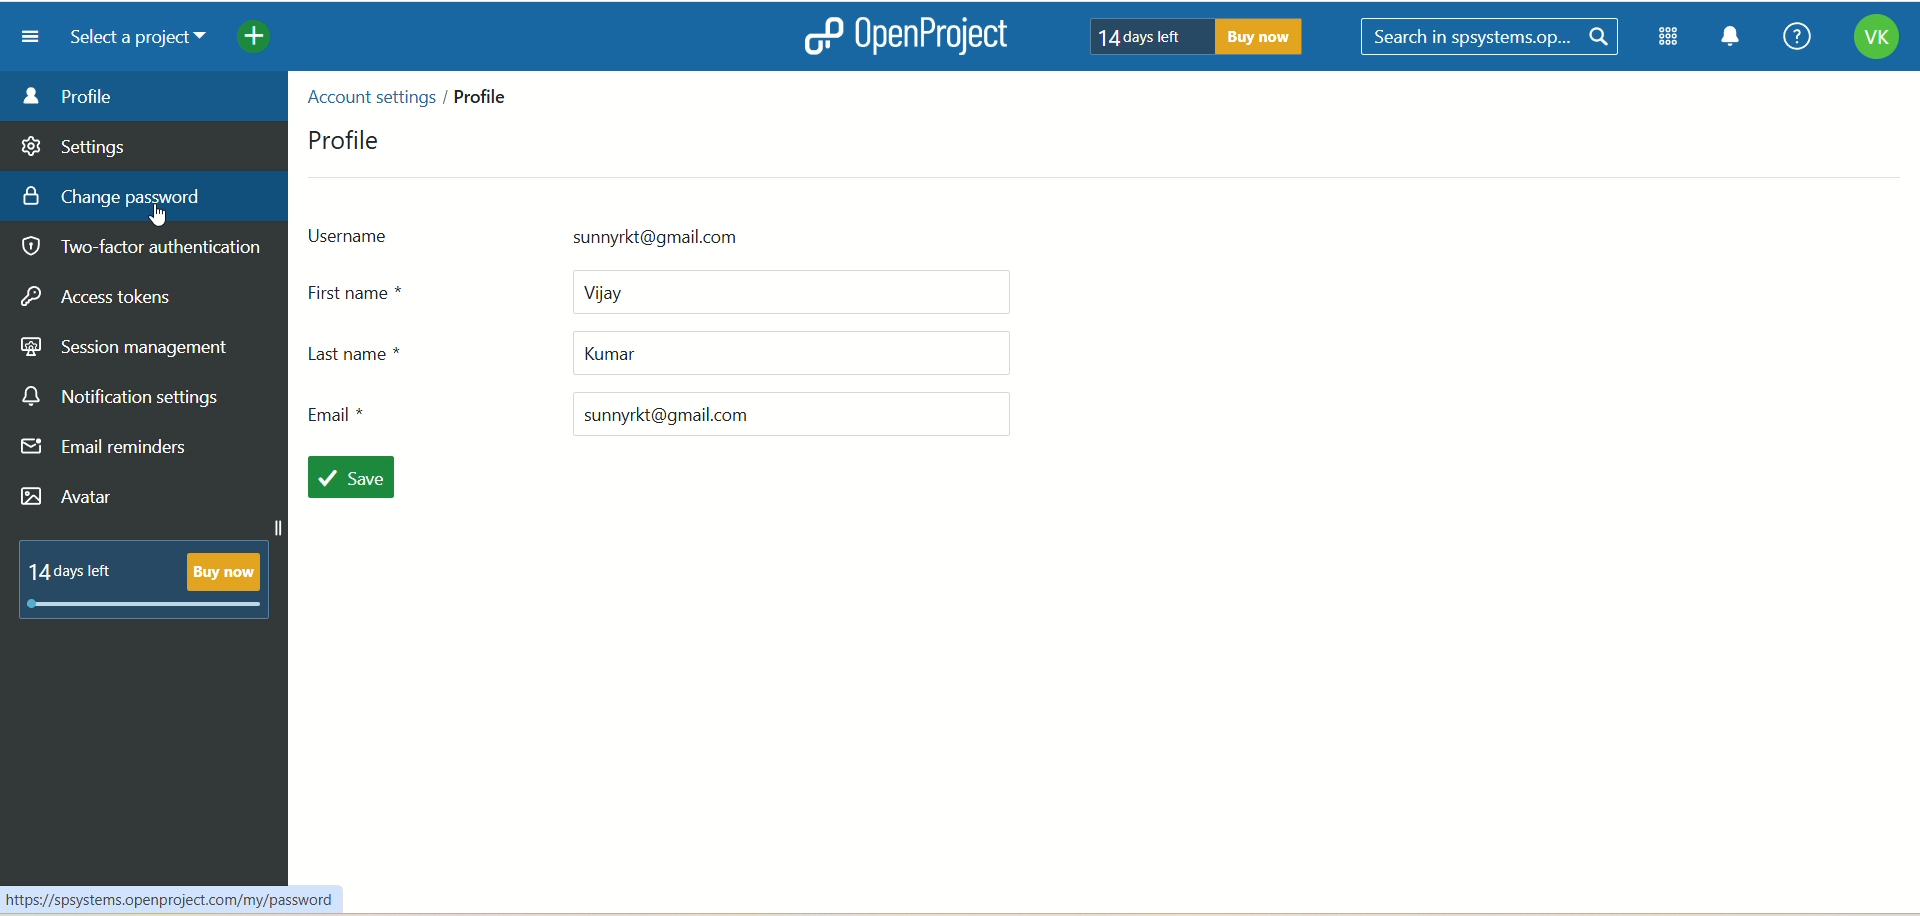  What do you see at coordinates (71, 499) in the screenshot?
I see `avatar` at bounding box center [71, 499].